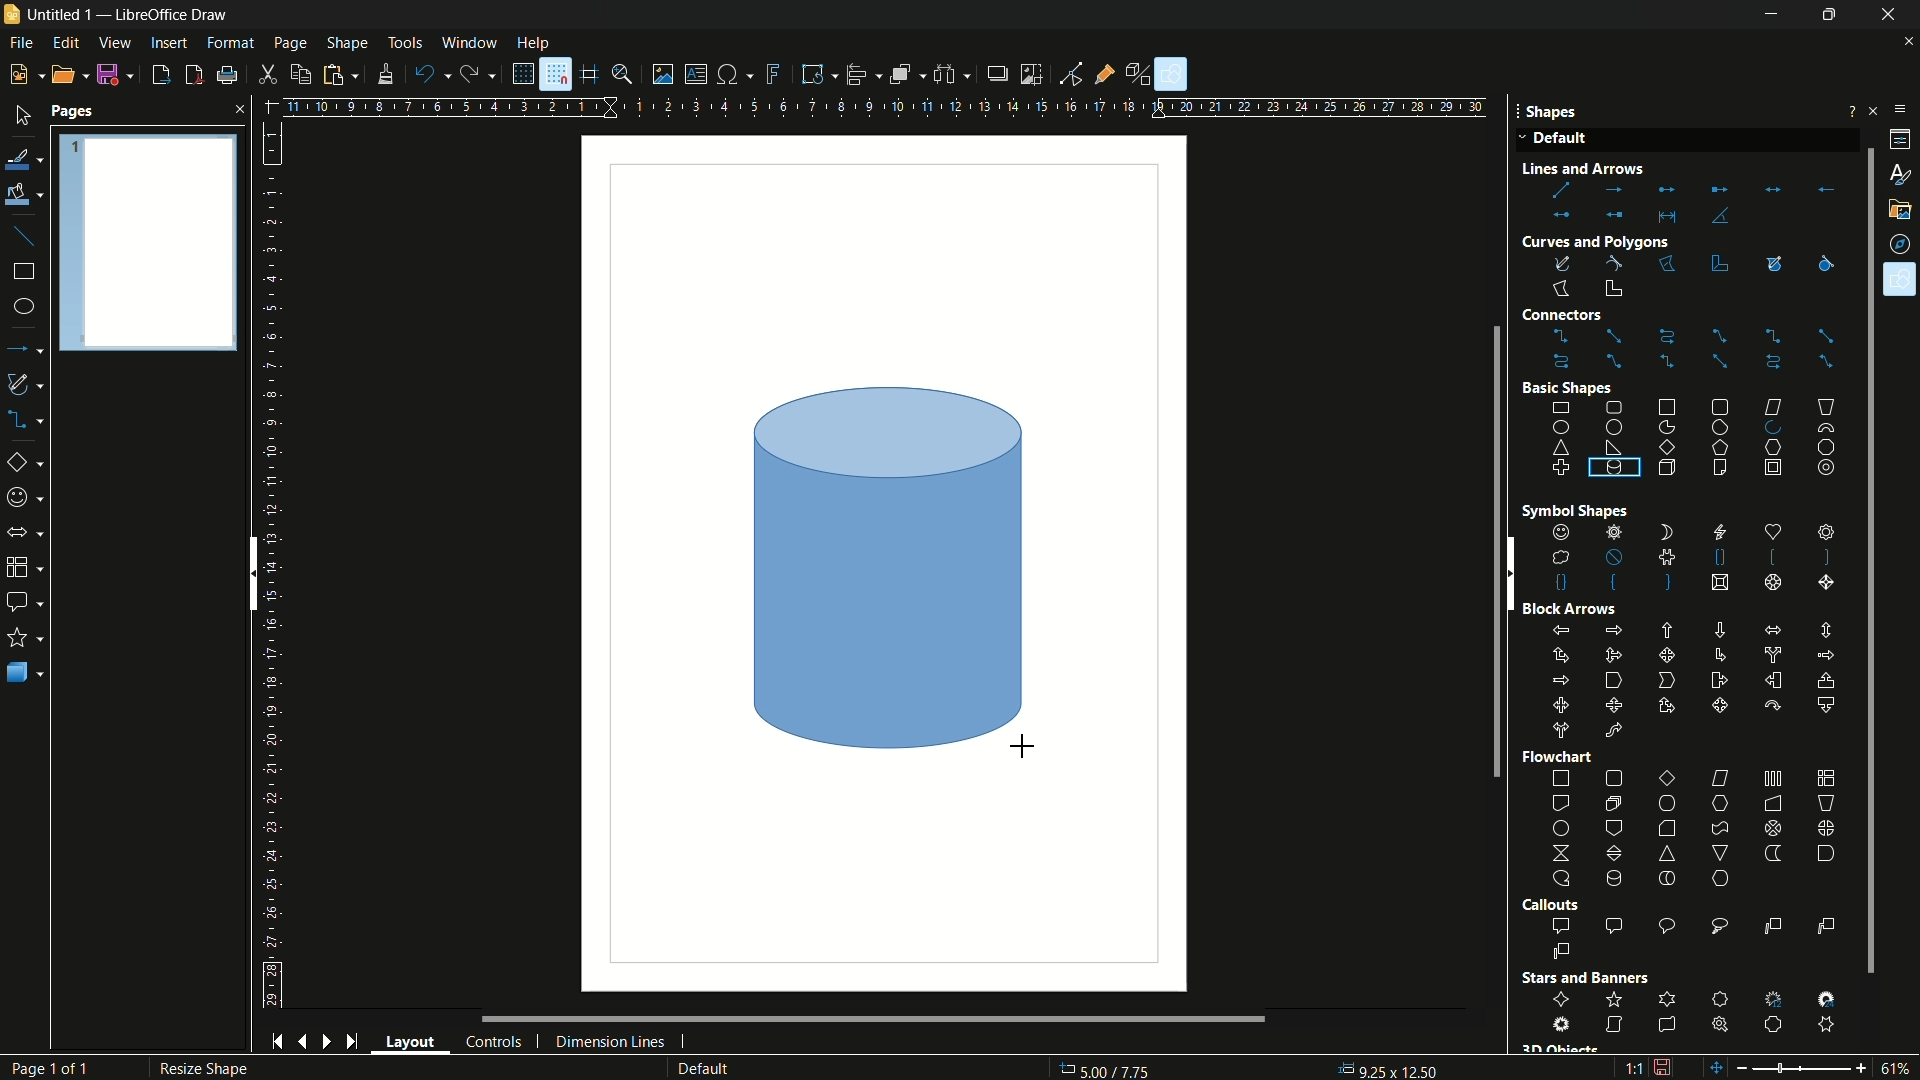  I want to click on cursor, so click(758, 390).